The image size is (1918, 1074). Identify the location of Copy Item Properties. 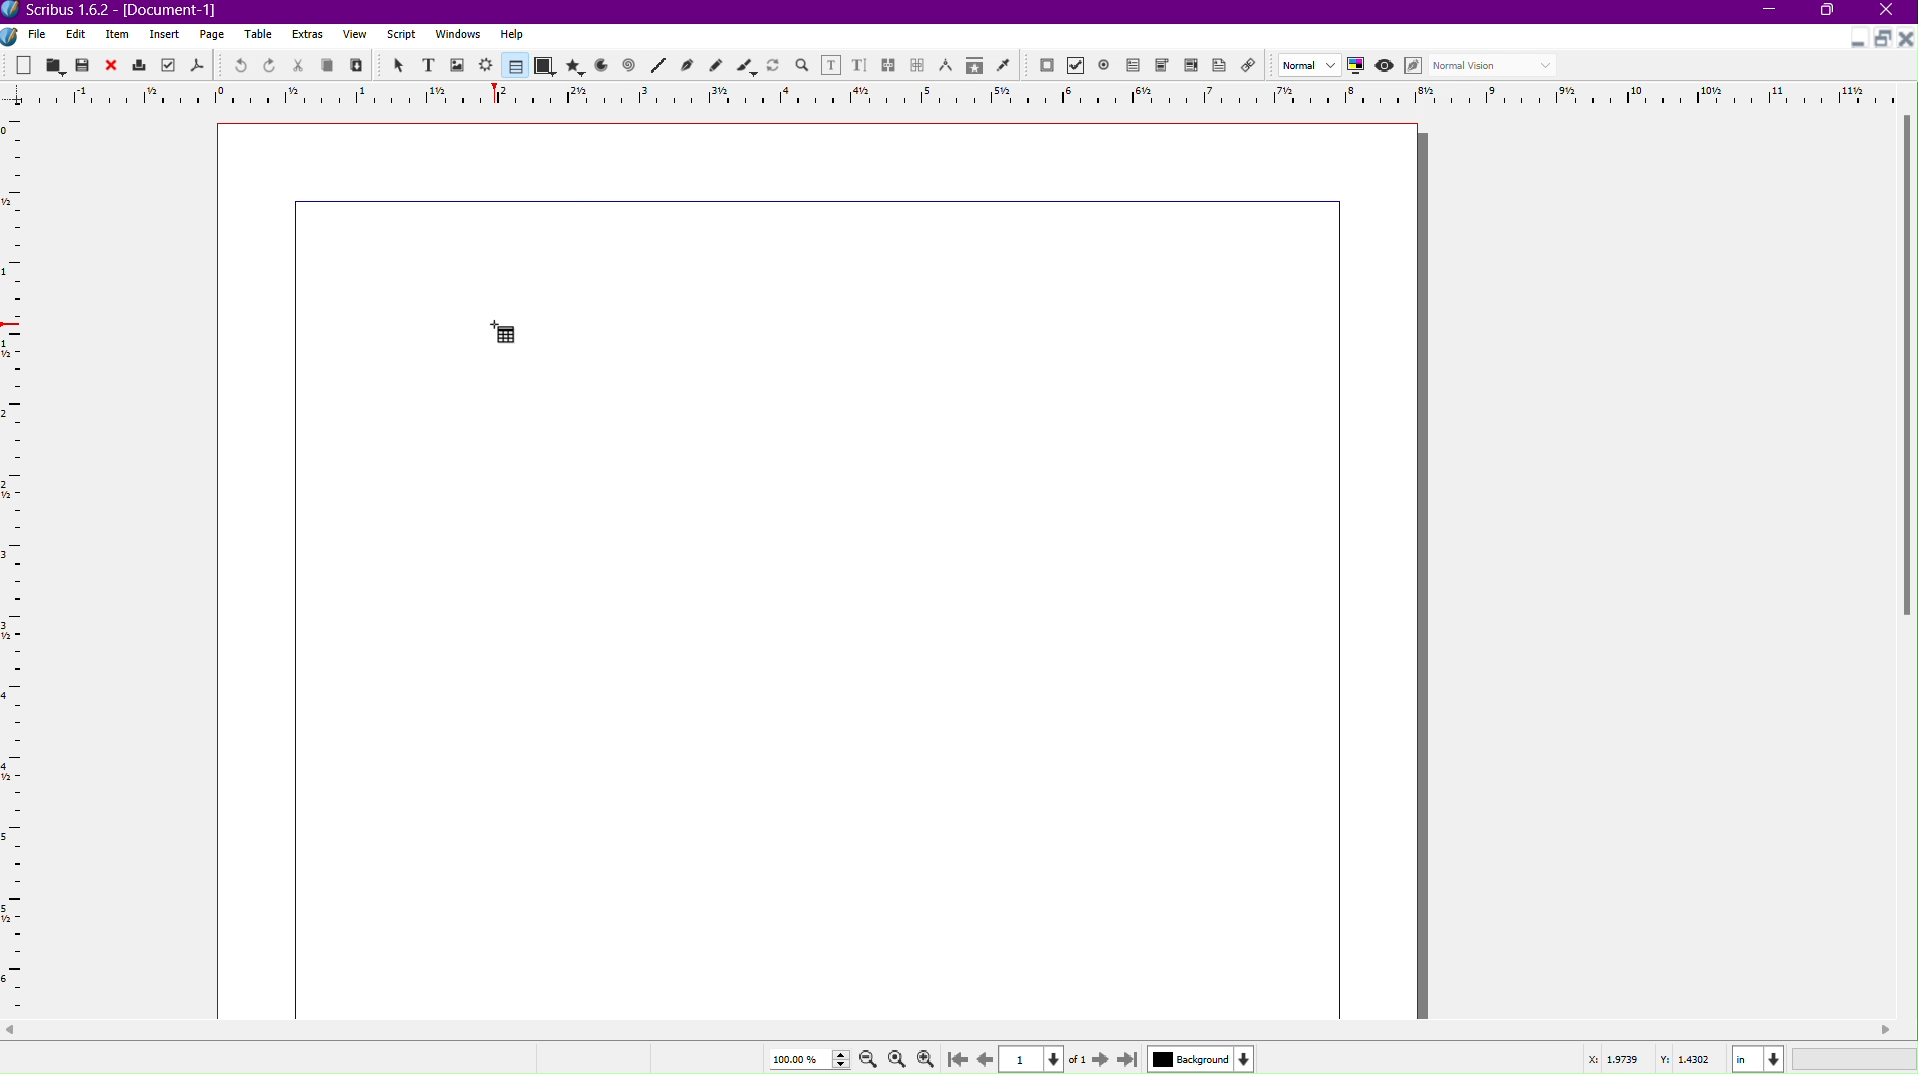
(973, 66).